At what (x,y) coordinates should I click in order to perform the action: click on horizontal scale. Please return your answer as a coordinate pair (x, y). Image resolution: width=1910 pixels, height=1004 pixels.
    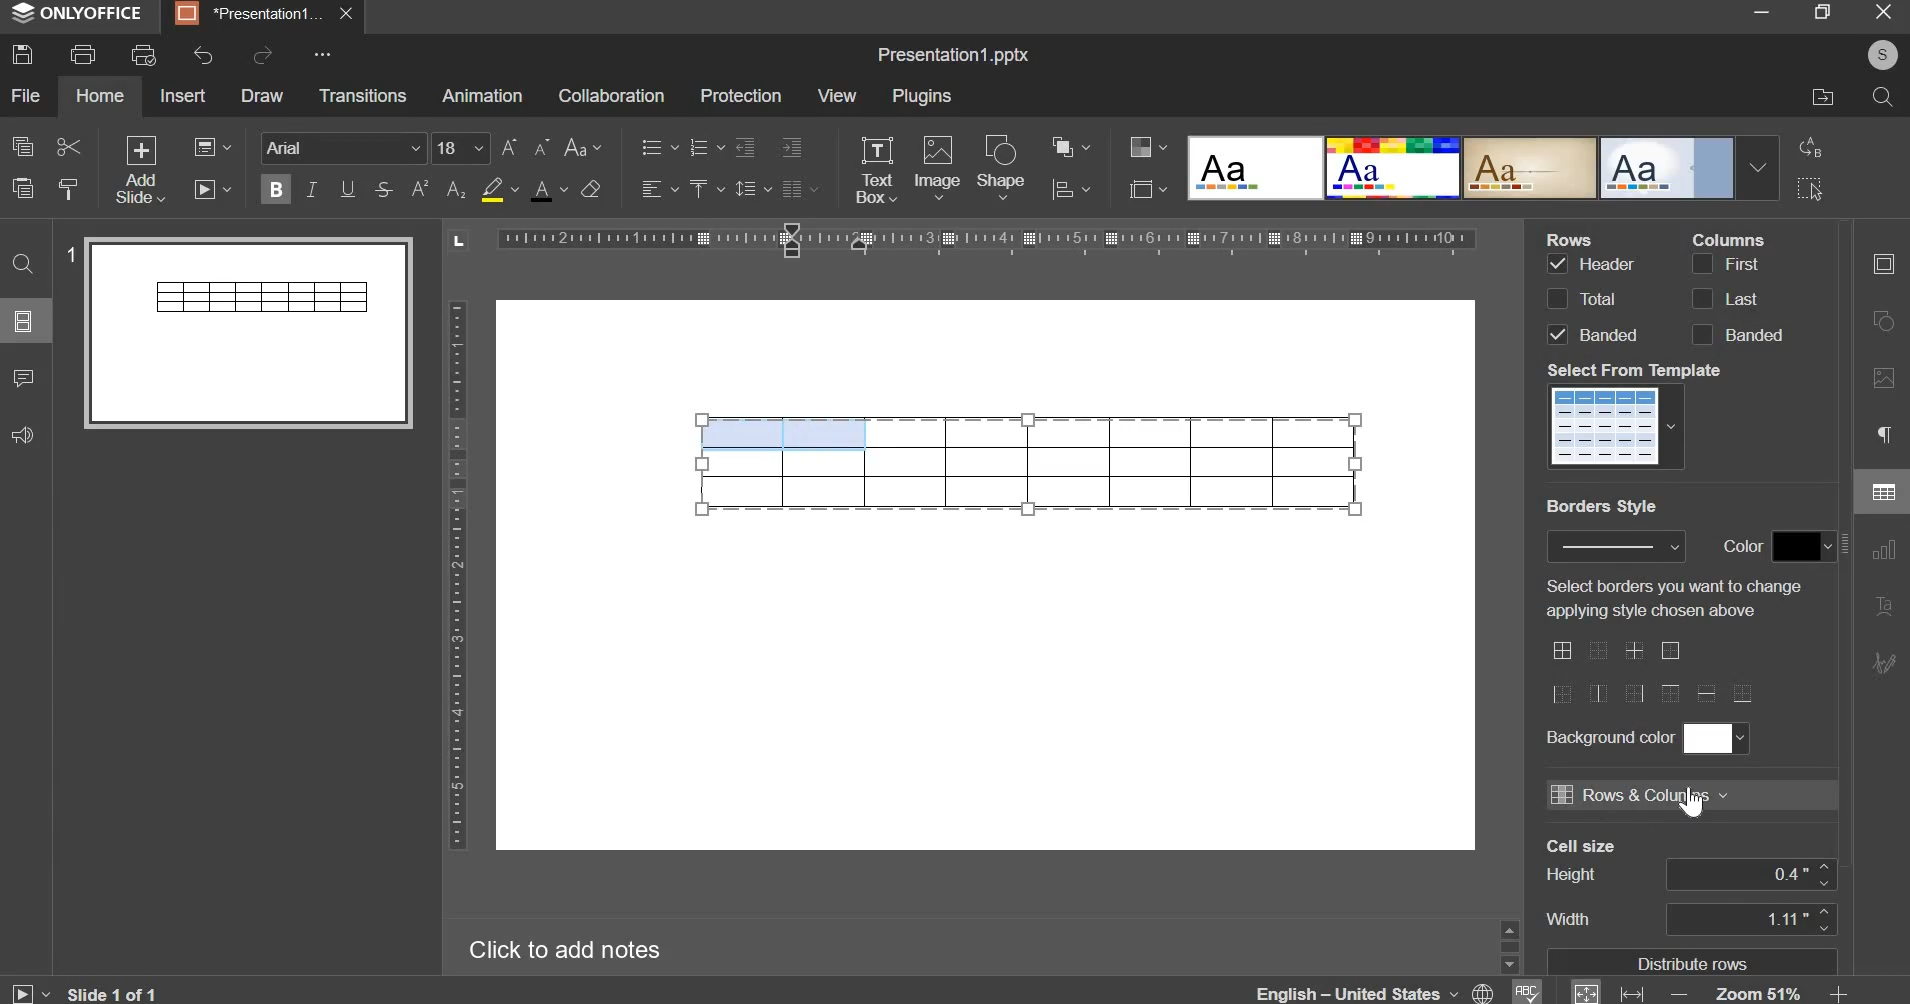
    Looking at the image, I should click on (964, 245).